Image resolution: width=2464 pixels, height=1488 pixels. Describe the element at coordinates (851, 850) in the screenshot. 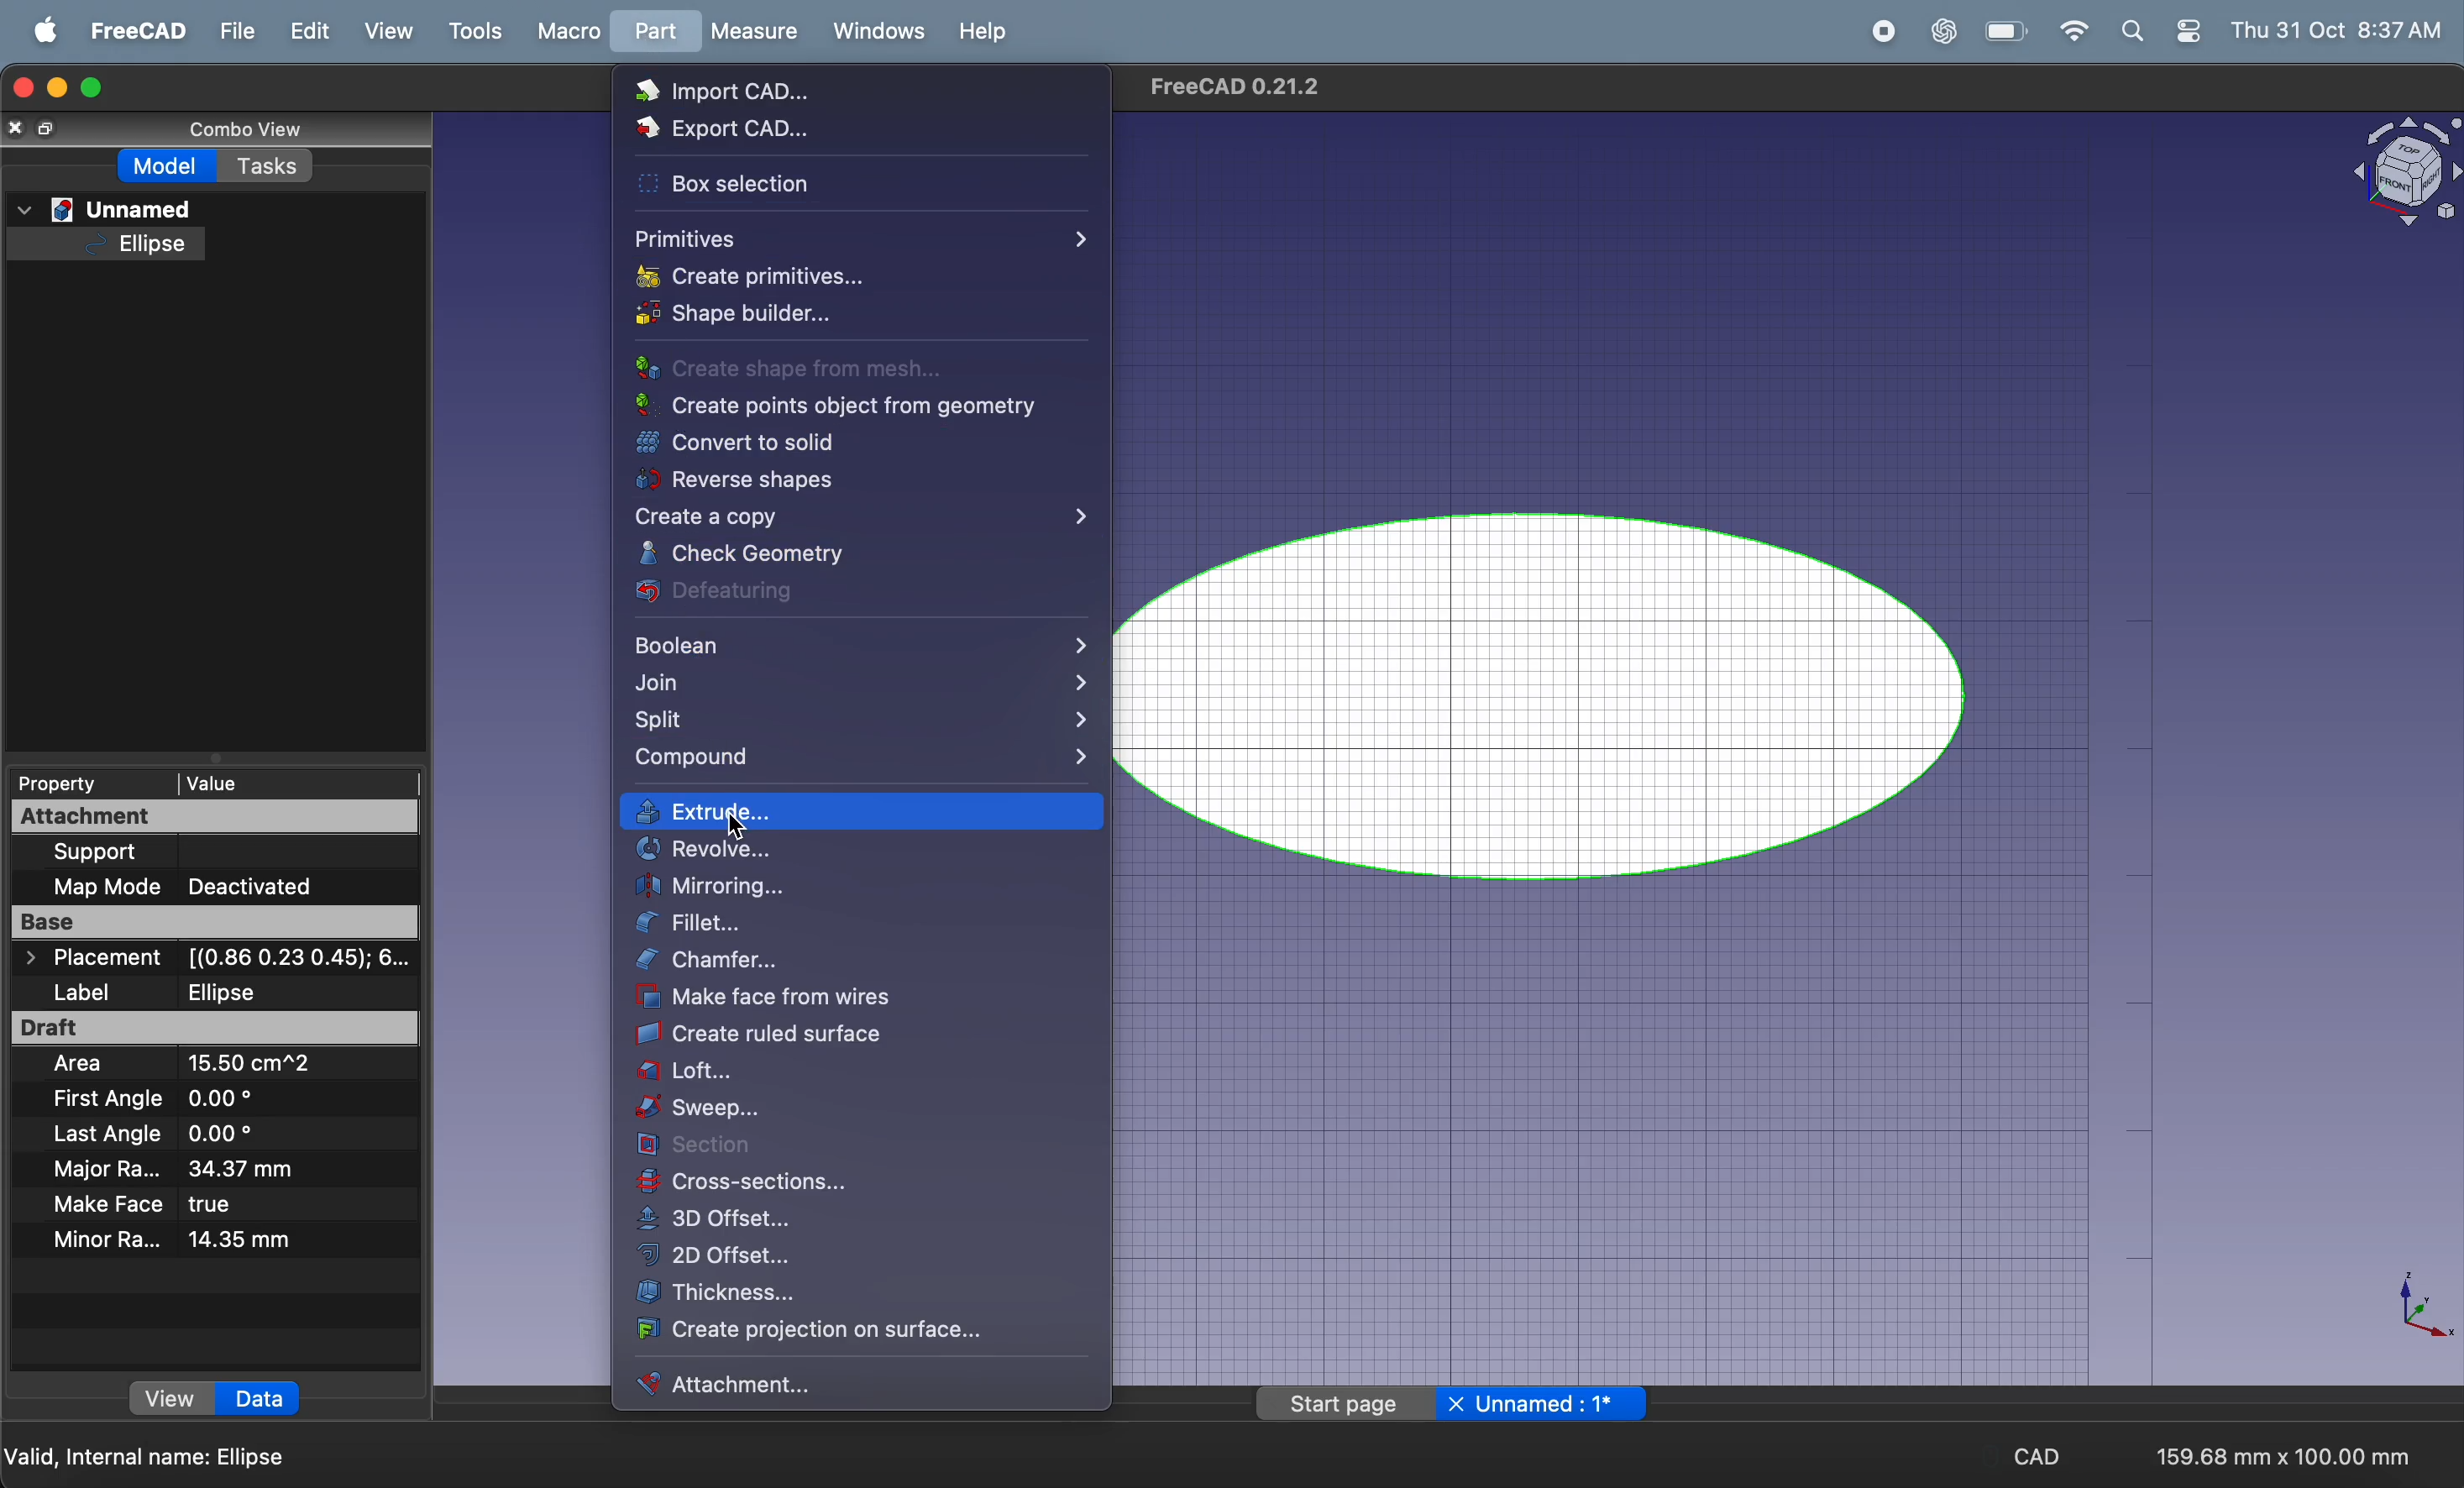

I see `revolve` at that location.